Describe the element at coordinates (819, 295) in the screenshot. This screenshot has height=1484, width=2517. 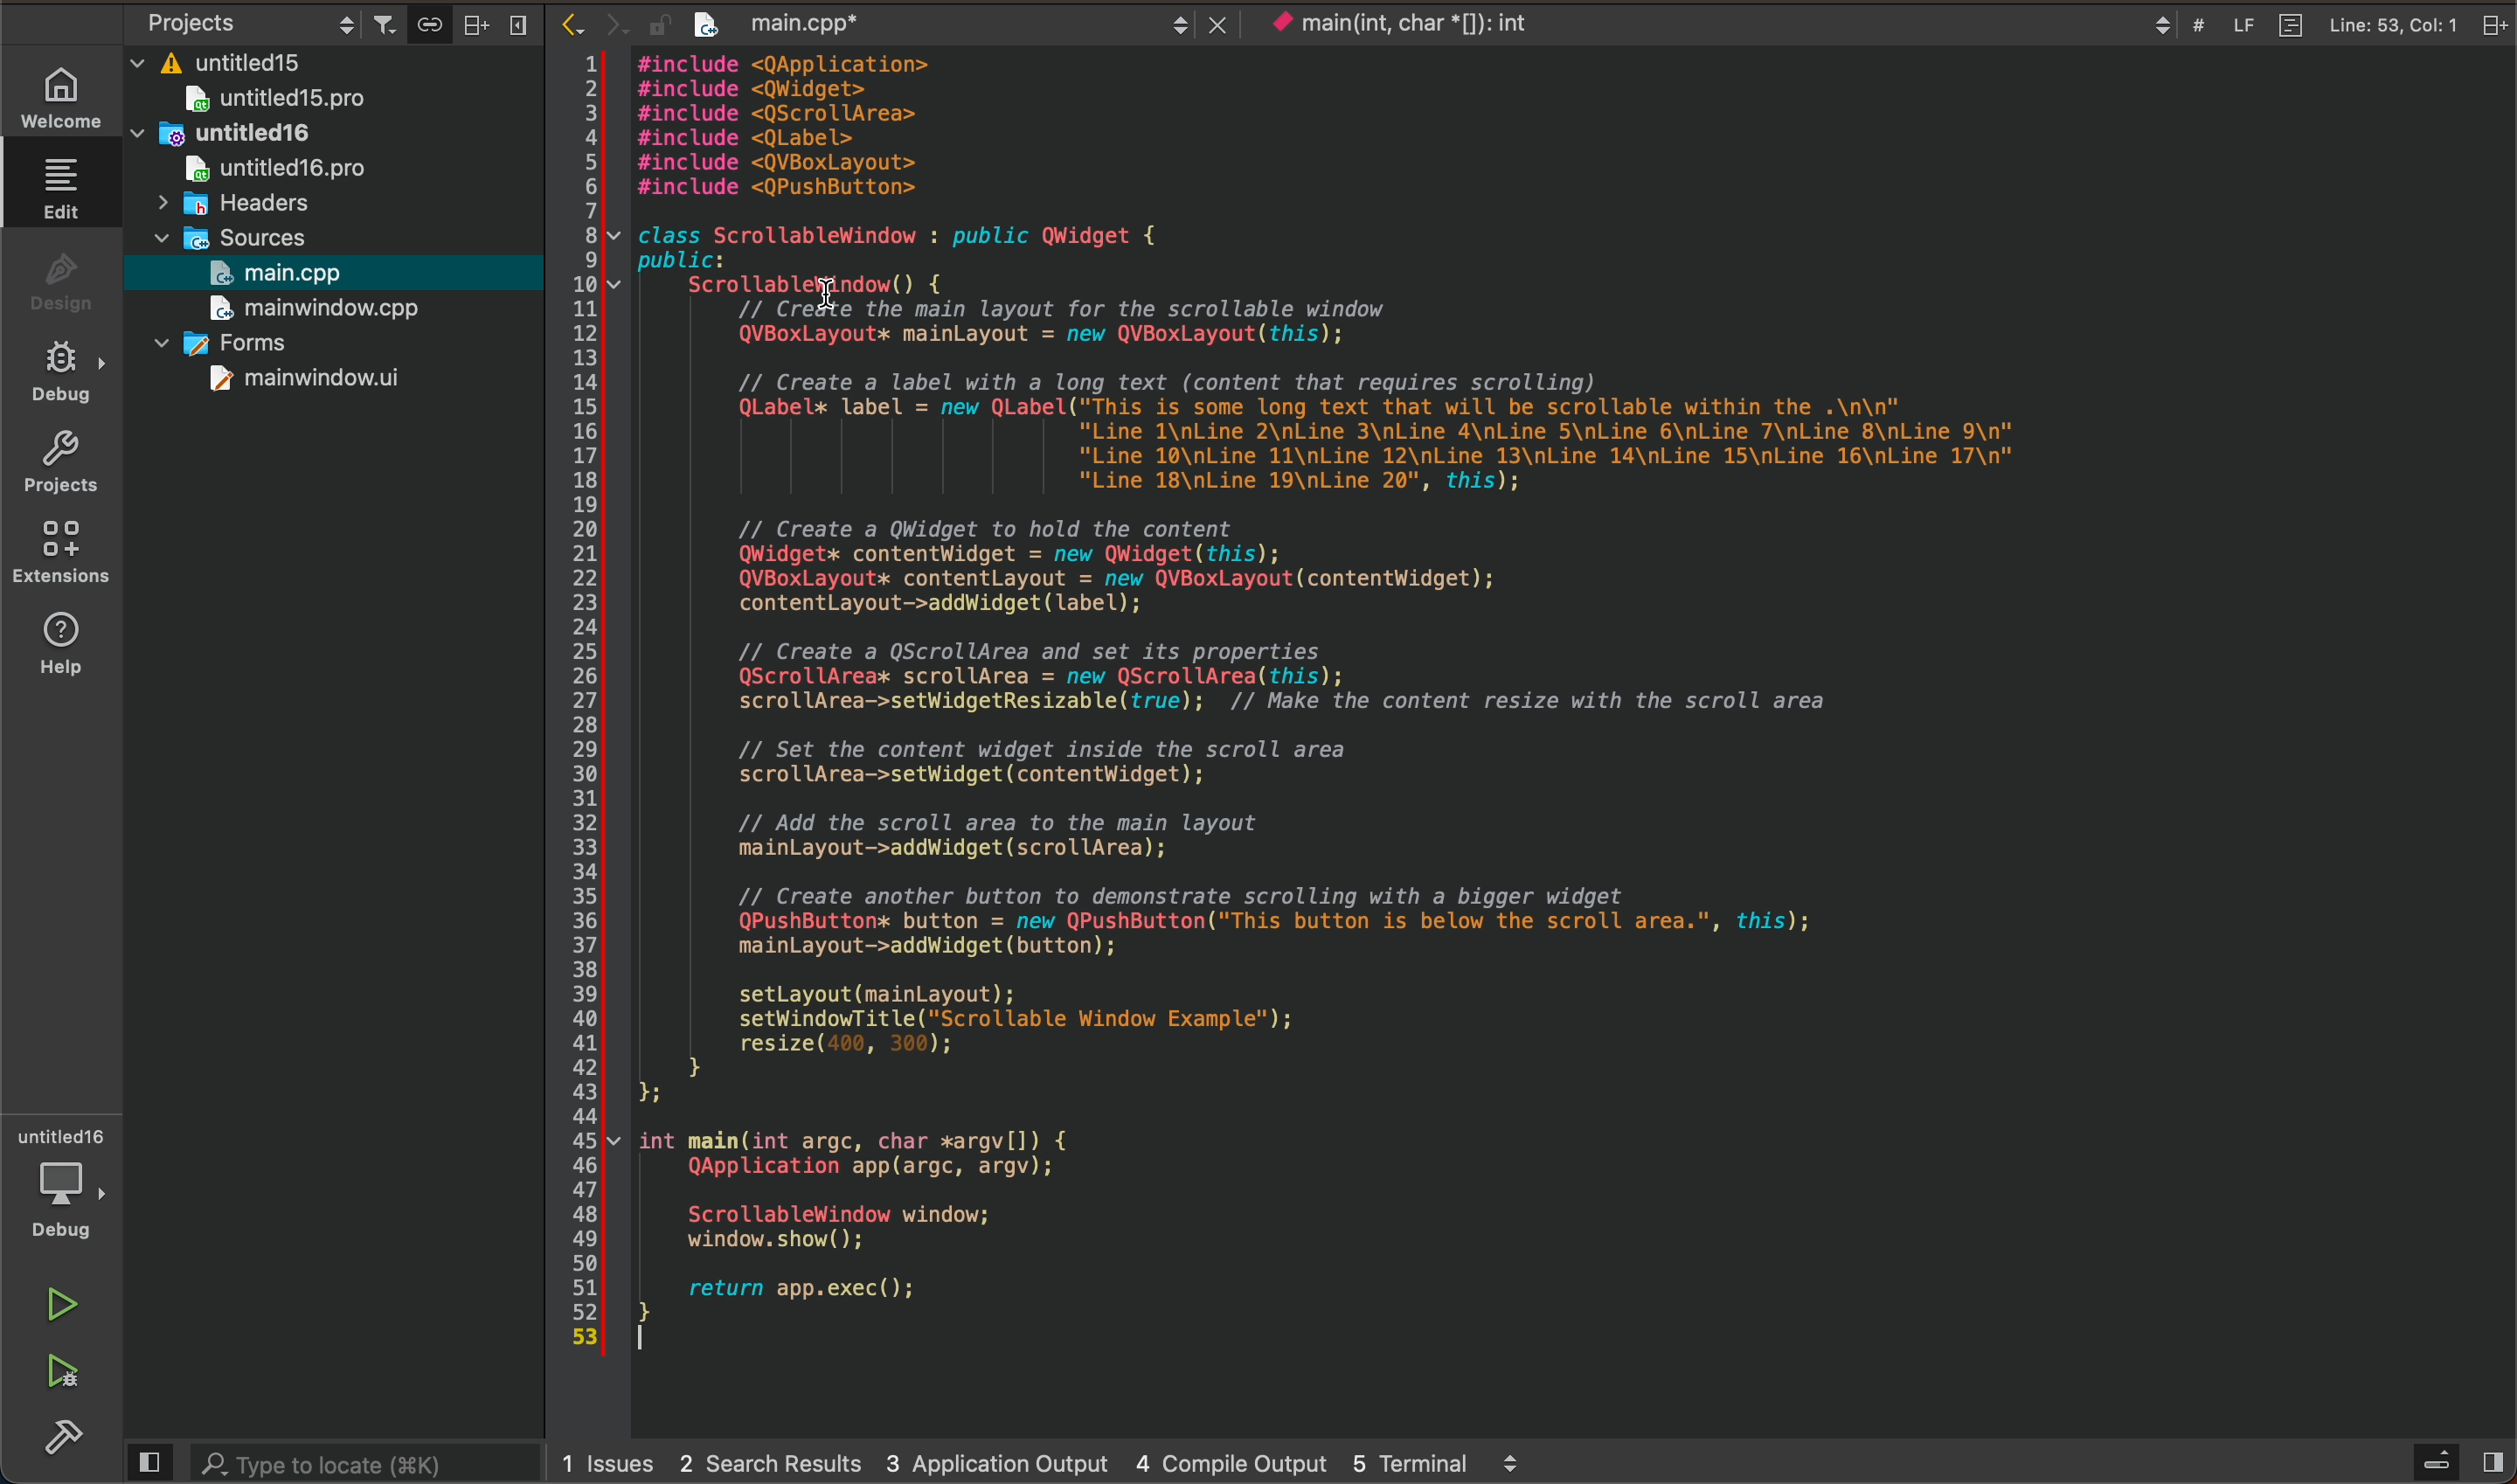
I see `cursor` at that location.